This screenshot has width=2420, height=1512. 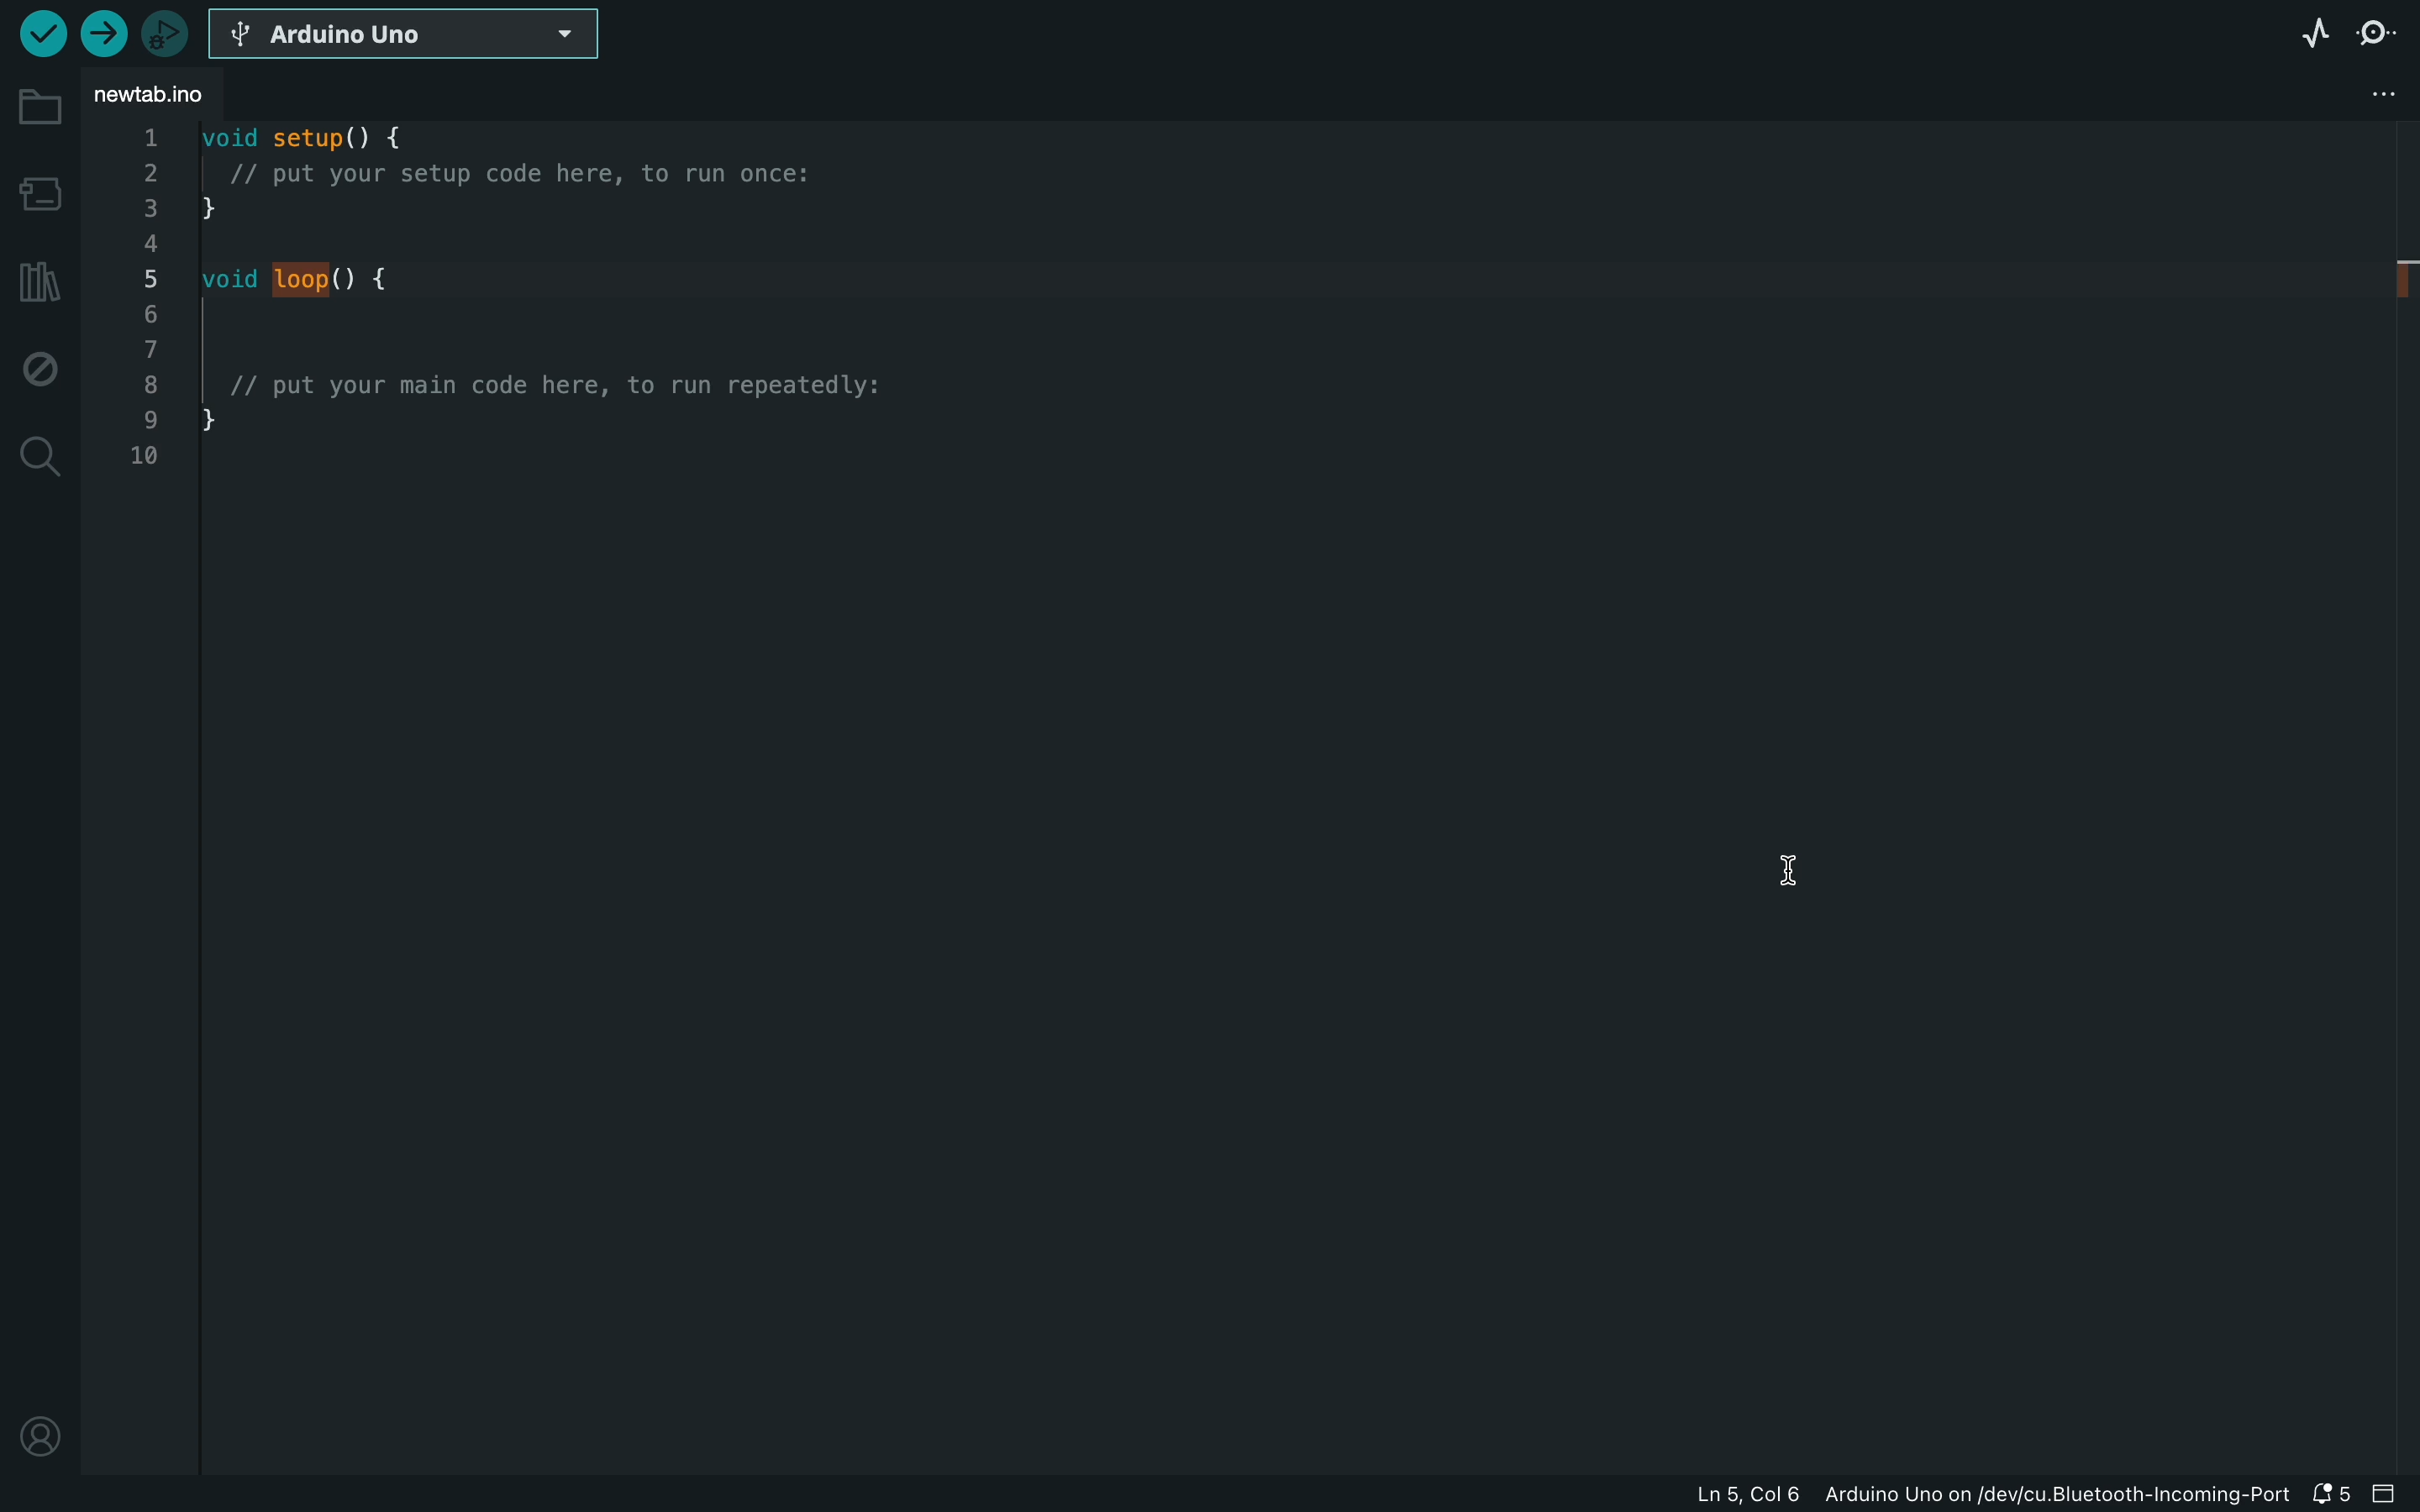 I want to click on close slide bar, so click(x=2391, y=1494).